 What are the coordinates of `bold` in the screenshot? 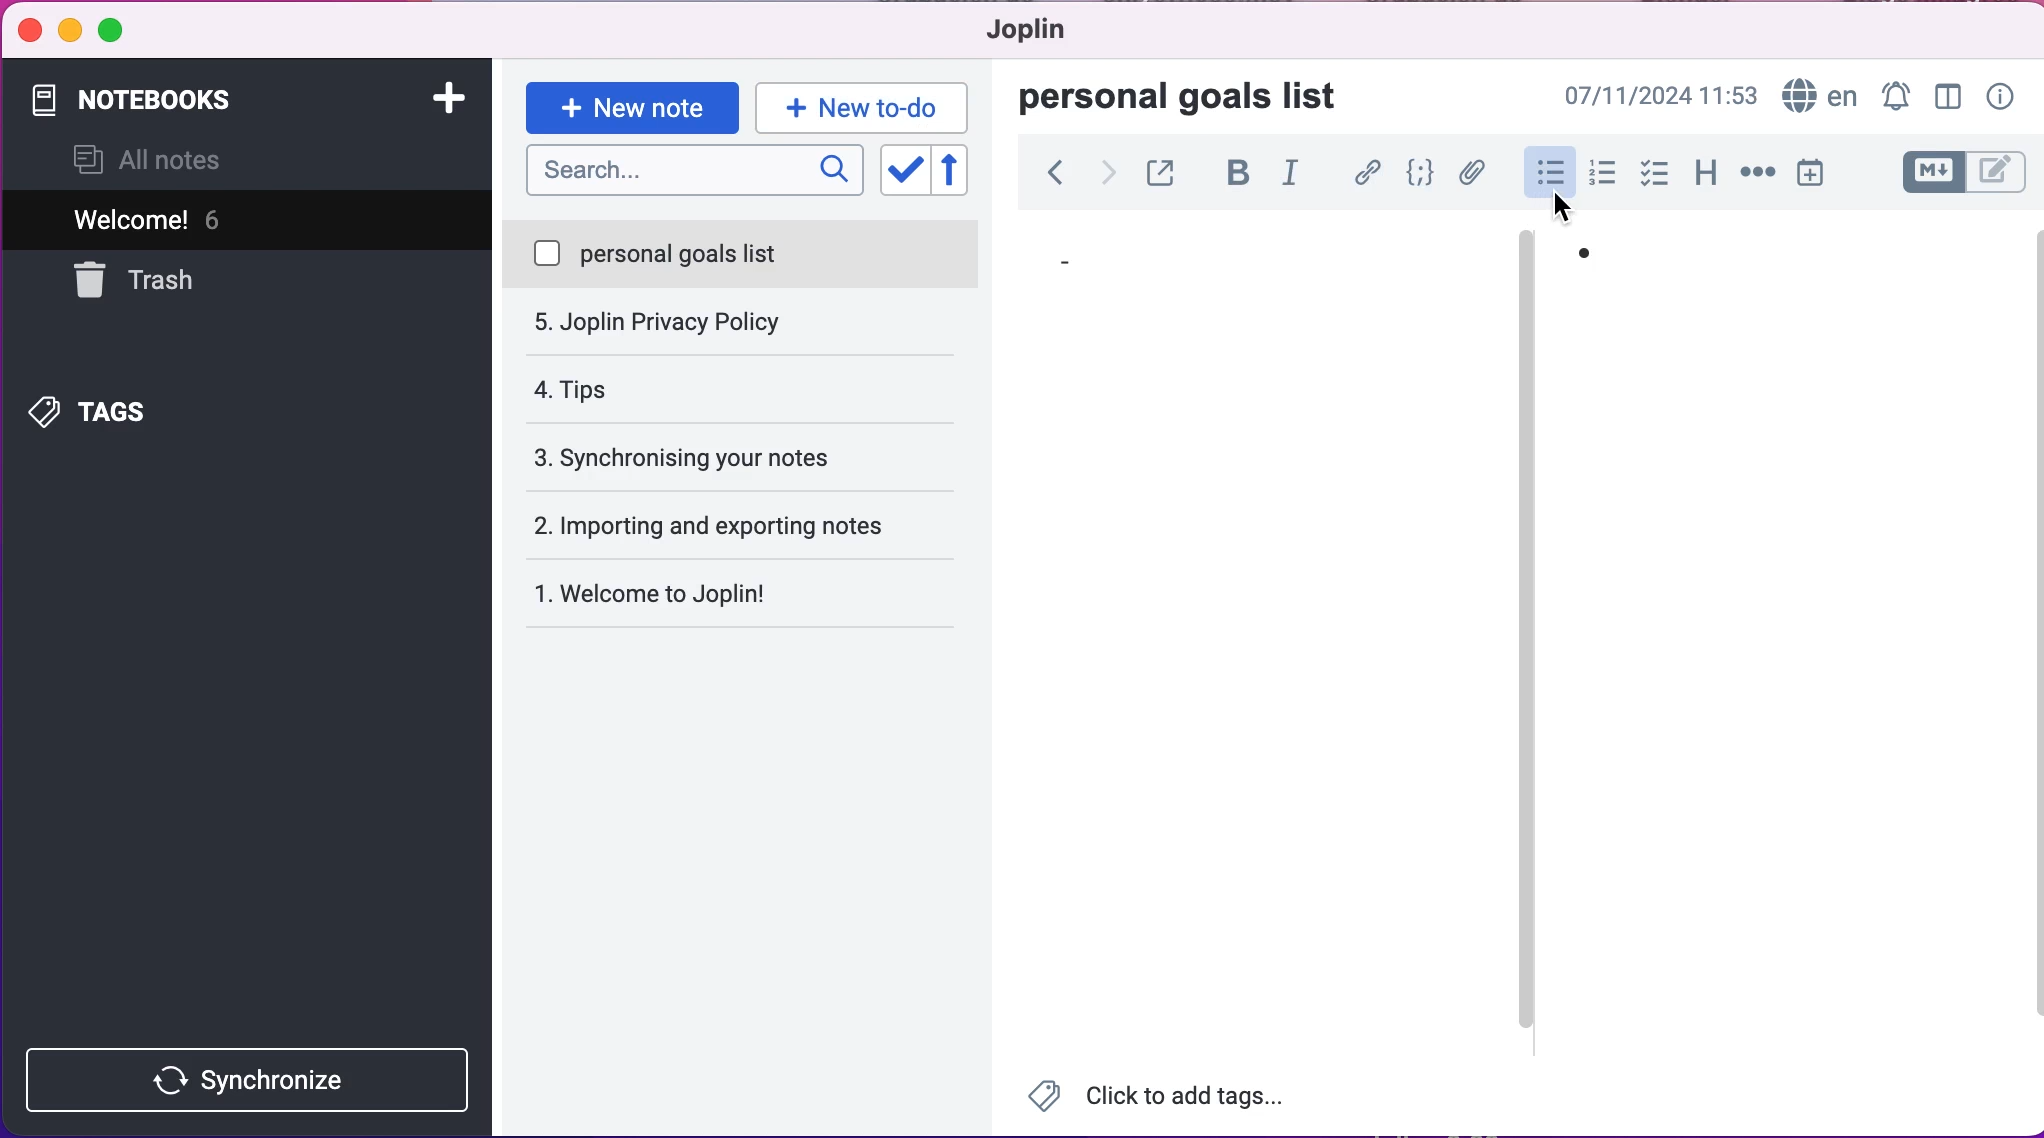 It's located at (1233, 176).